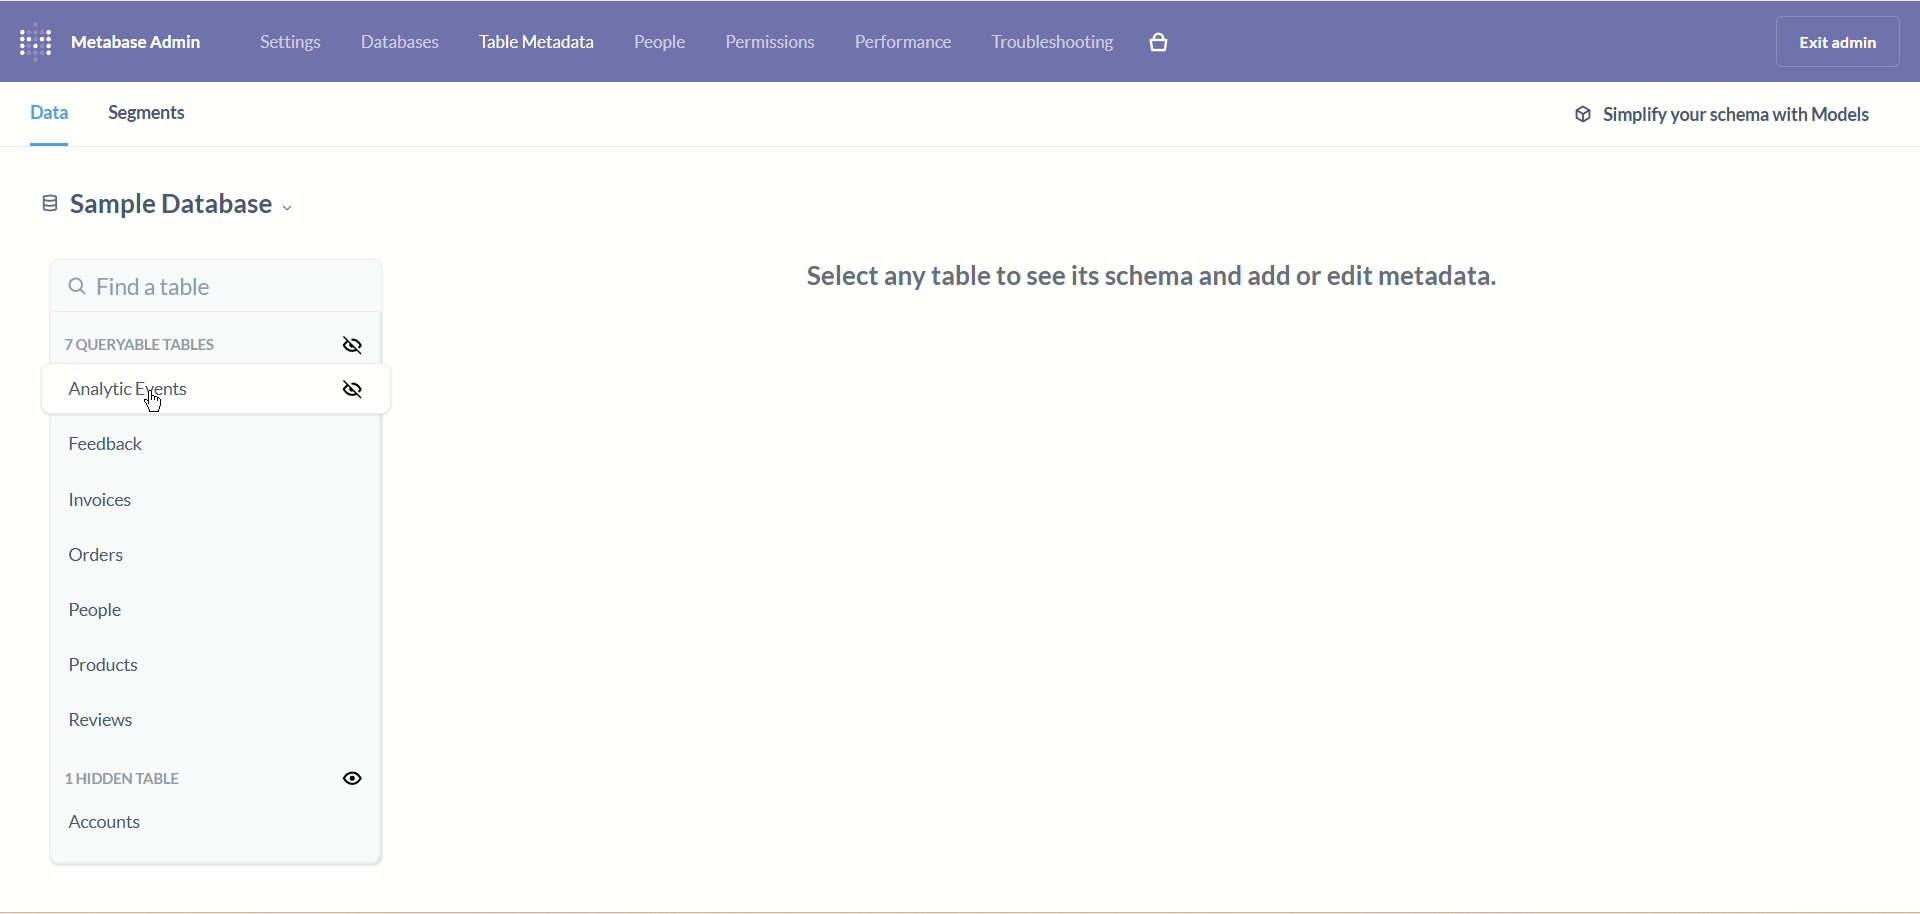  I want to click on 7 queryable tables, so click(136, 343).